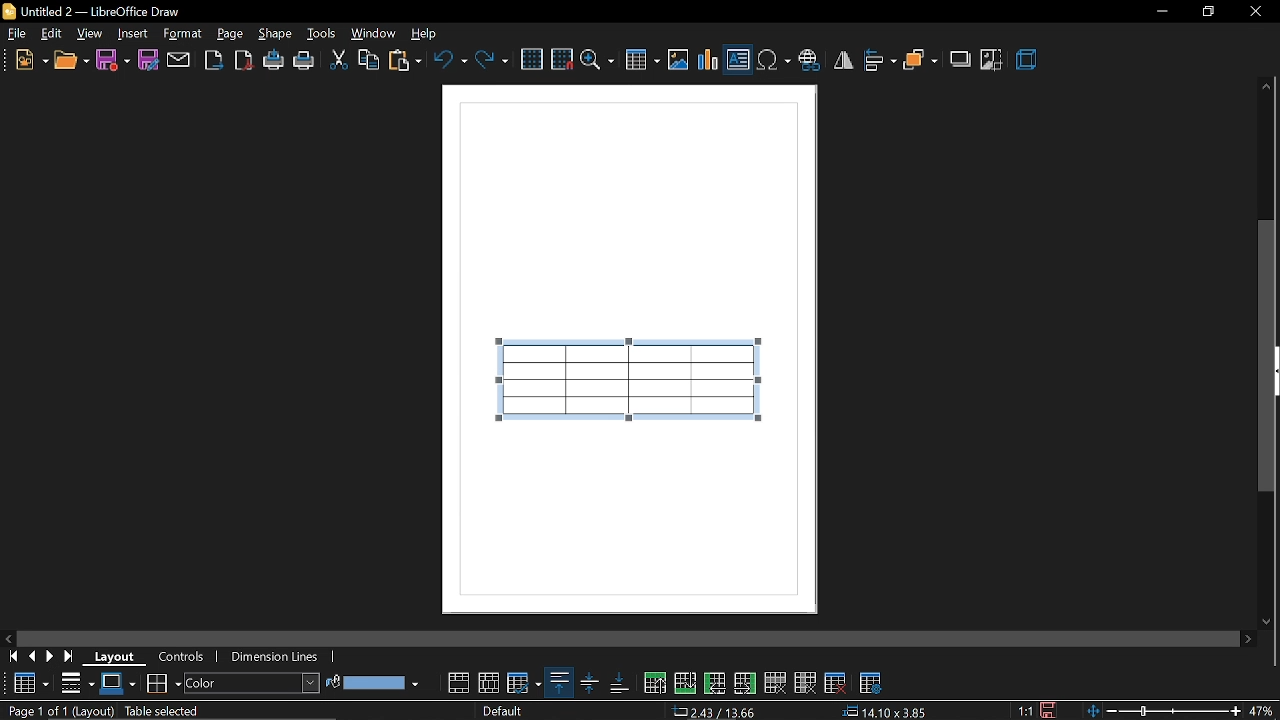 This screenshot has height=720, width=1280. Describe the element at coordinates (179, 60) in the screenshot. I see `attach` at that location.